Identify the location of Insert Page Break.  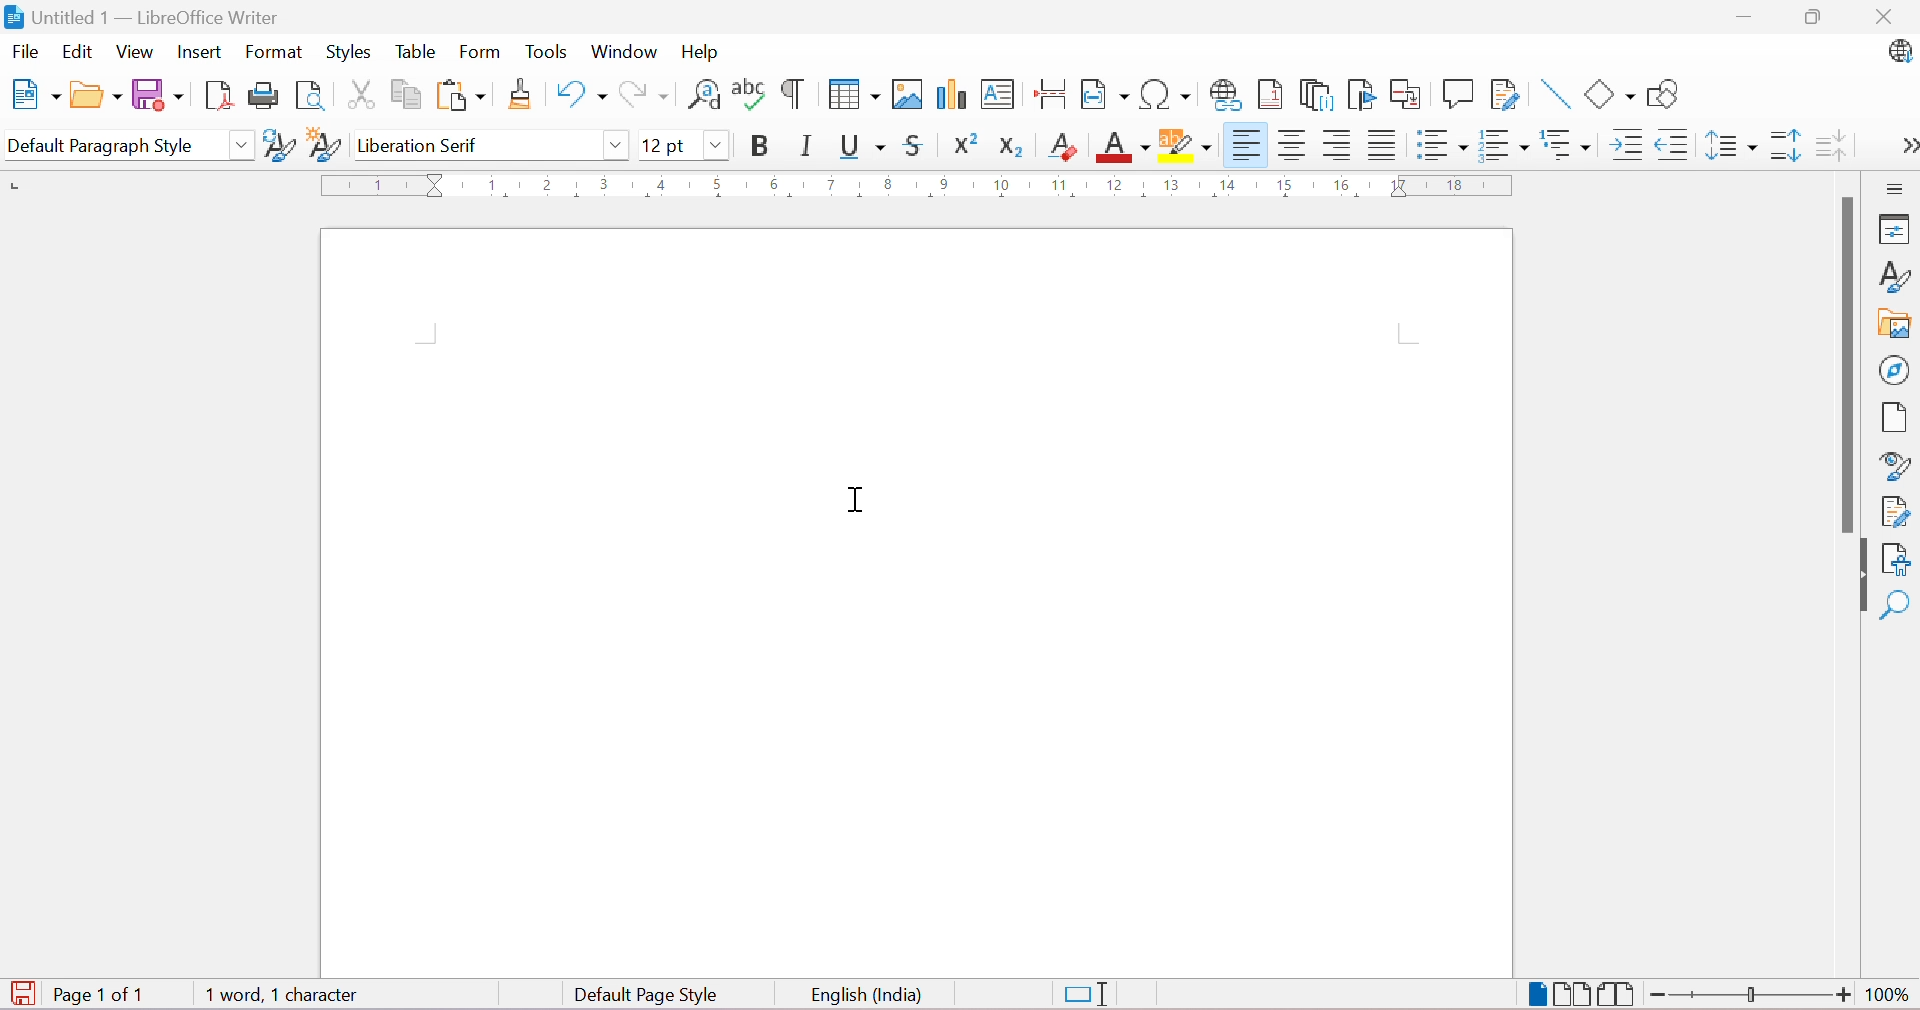
(1052, 97).